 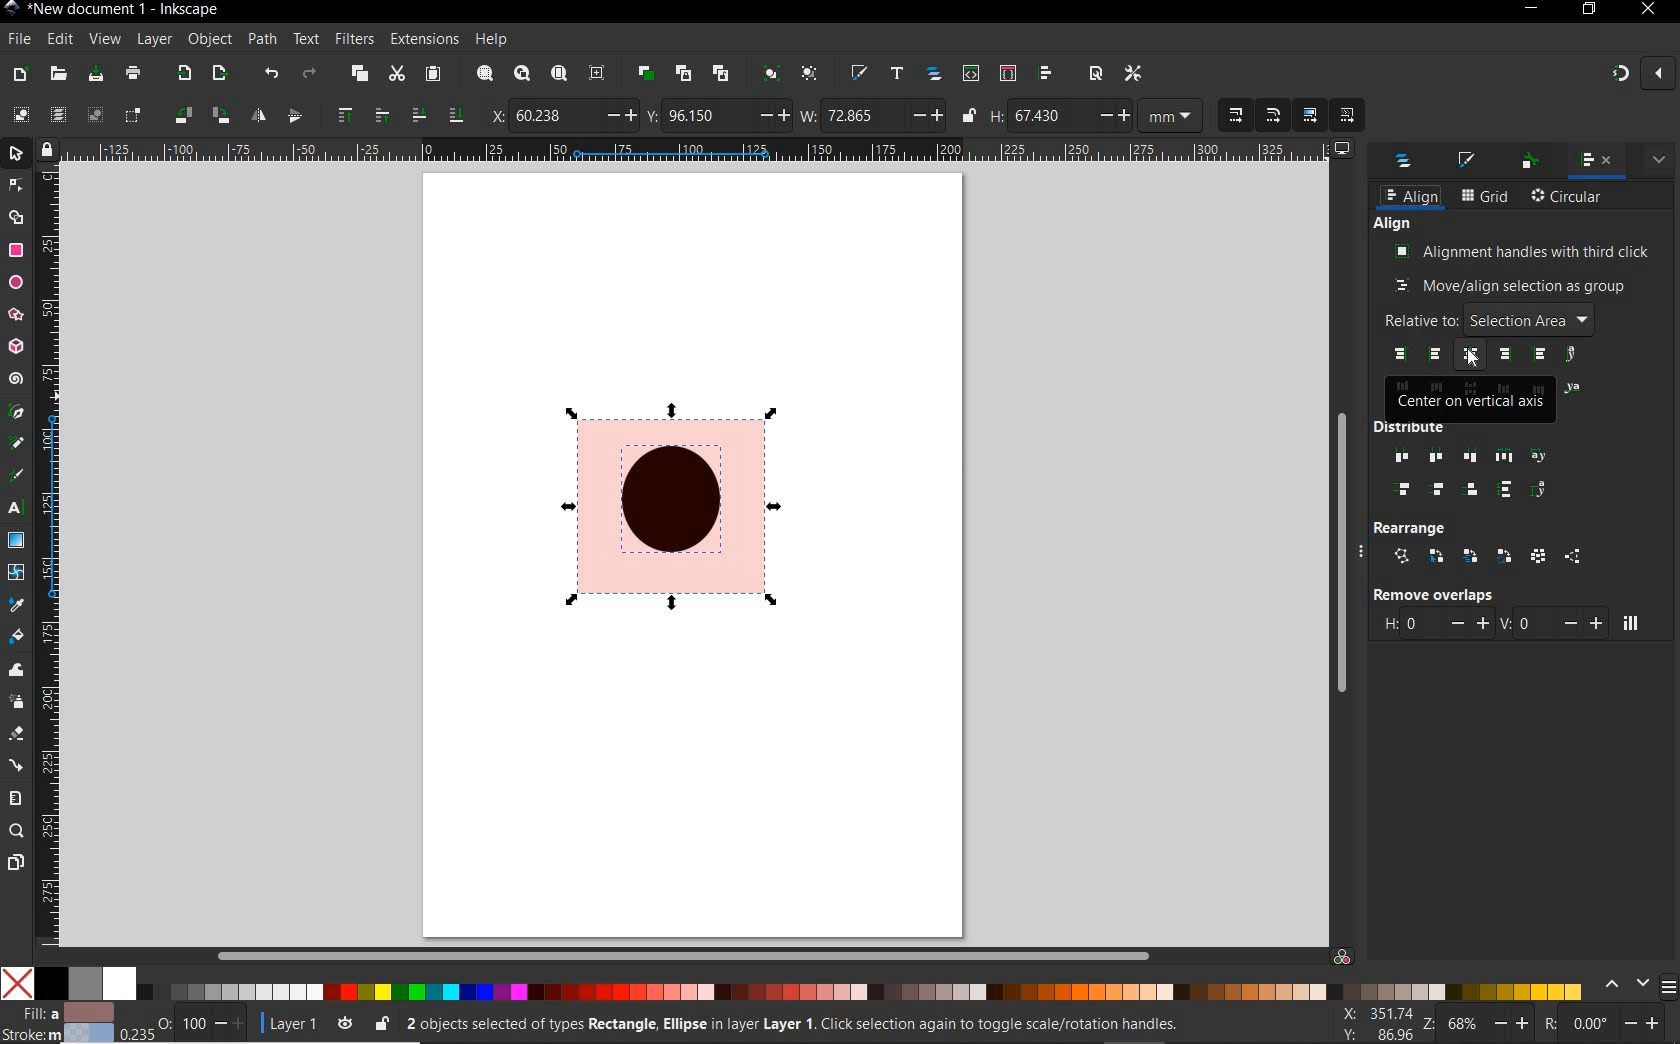 What do you see at coordinates (1045, 74) in the screenshot?
I see `open align and distribu` at bounding box center [1045, 74].